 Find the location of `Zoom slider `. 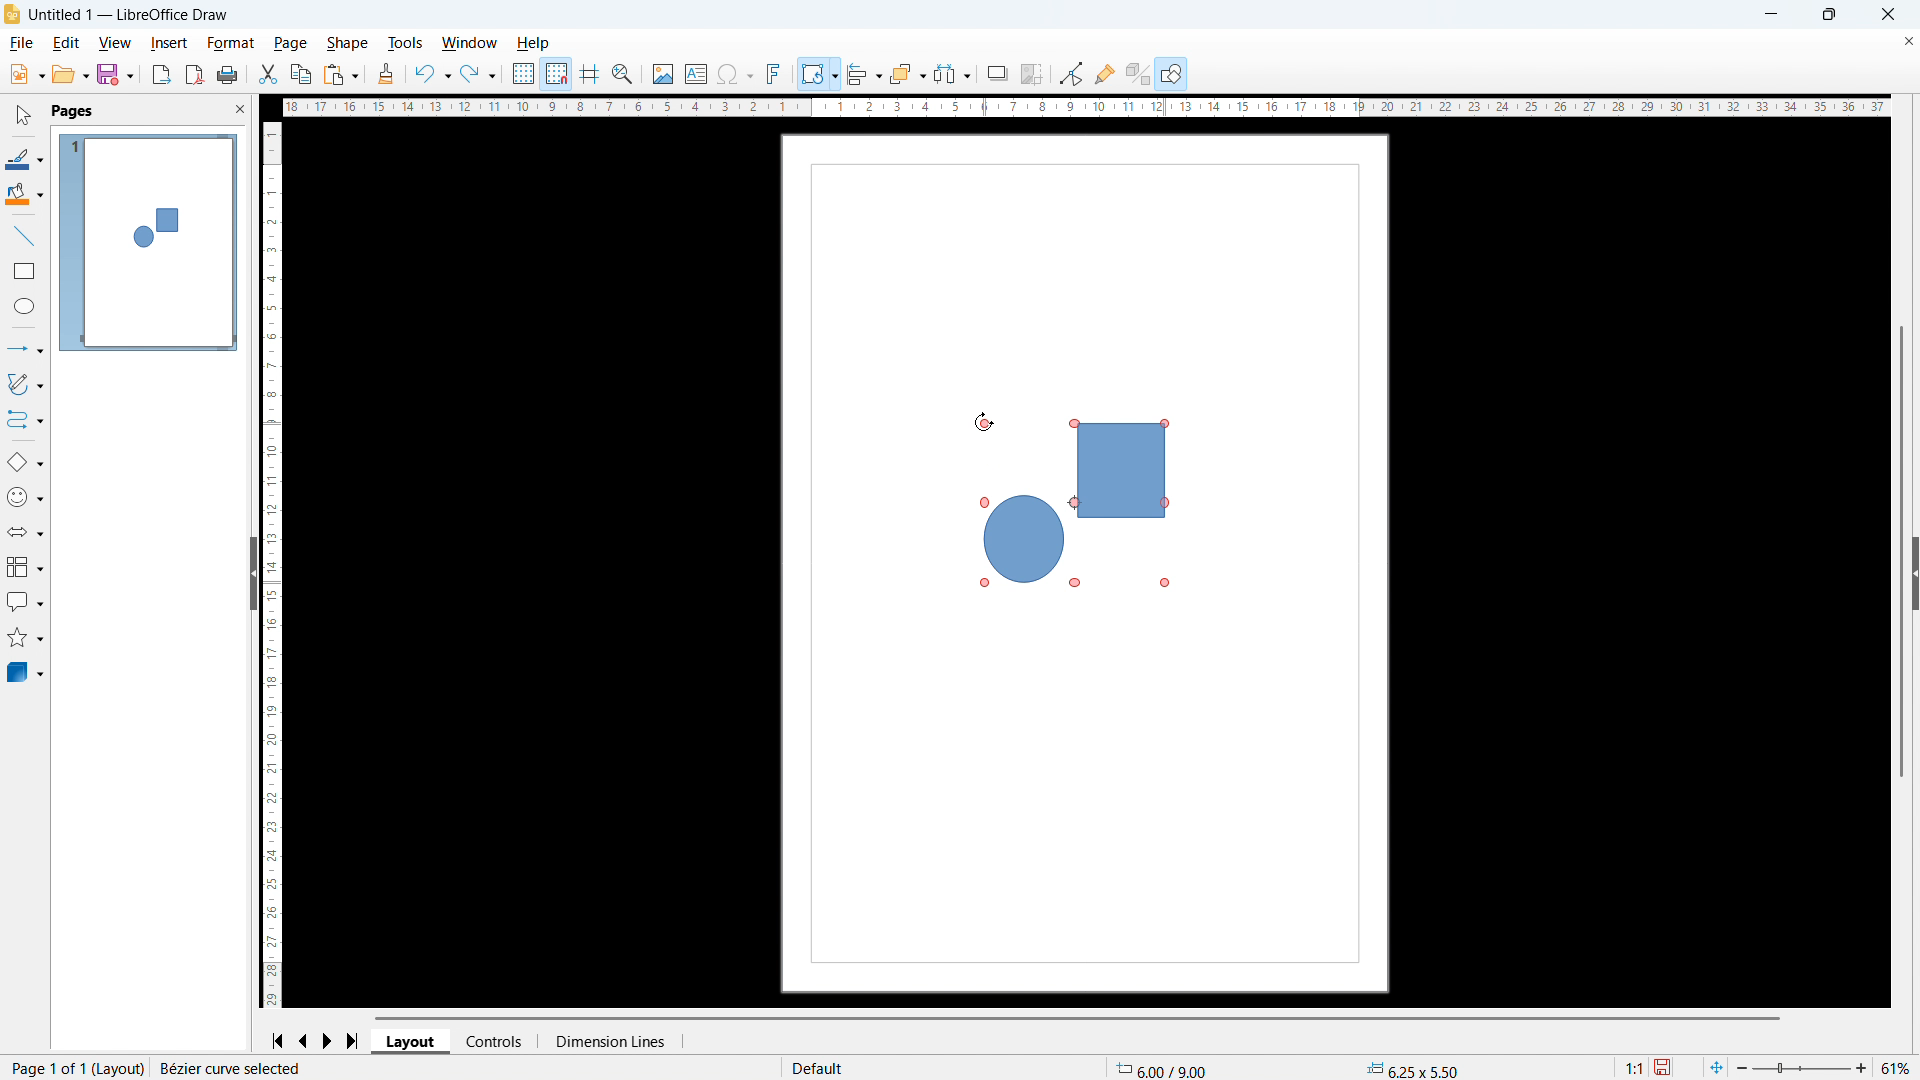

Zoom slider  is located at coordinates (1800, 1067).